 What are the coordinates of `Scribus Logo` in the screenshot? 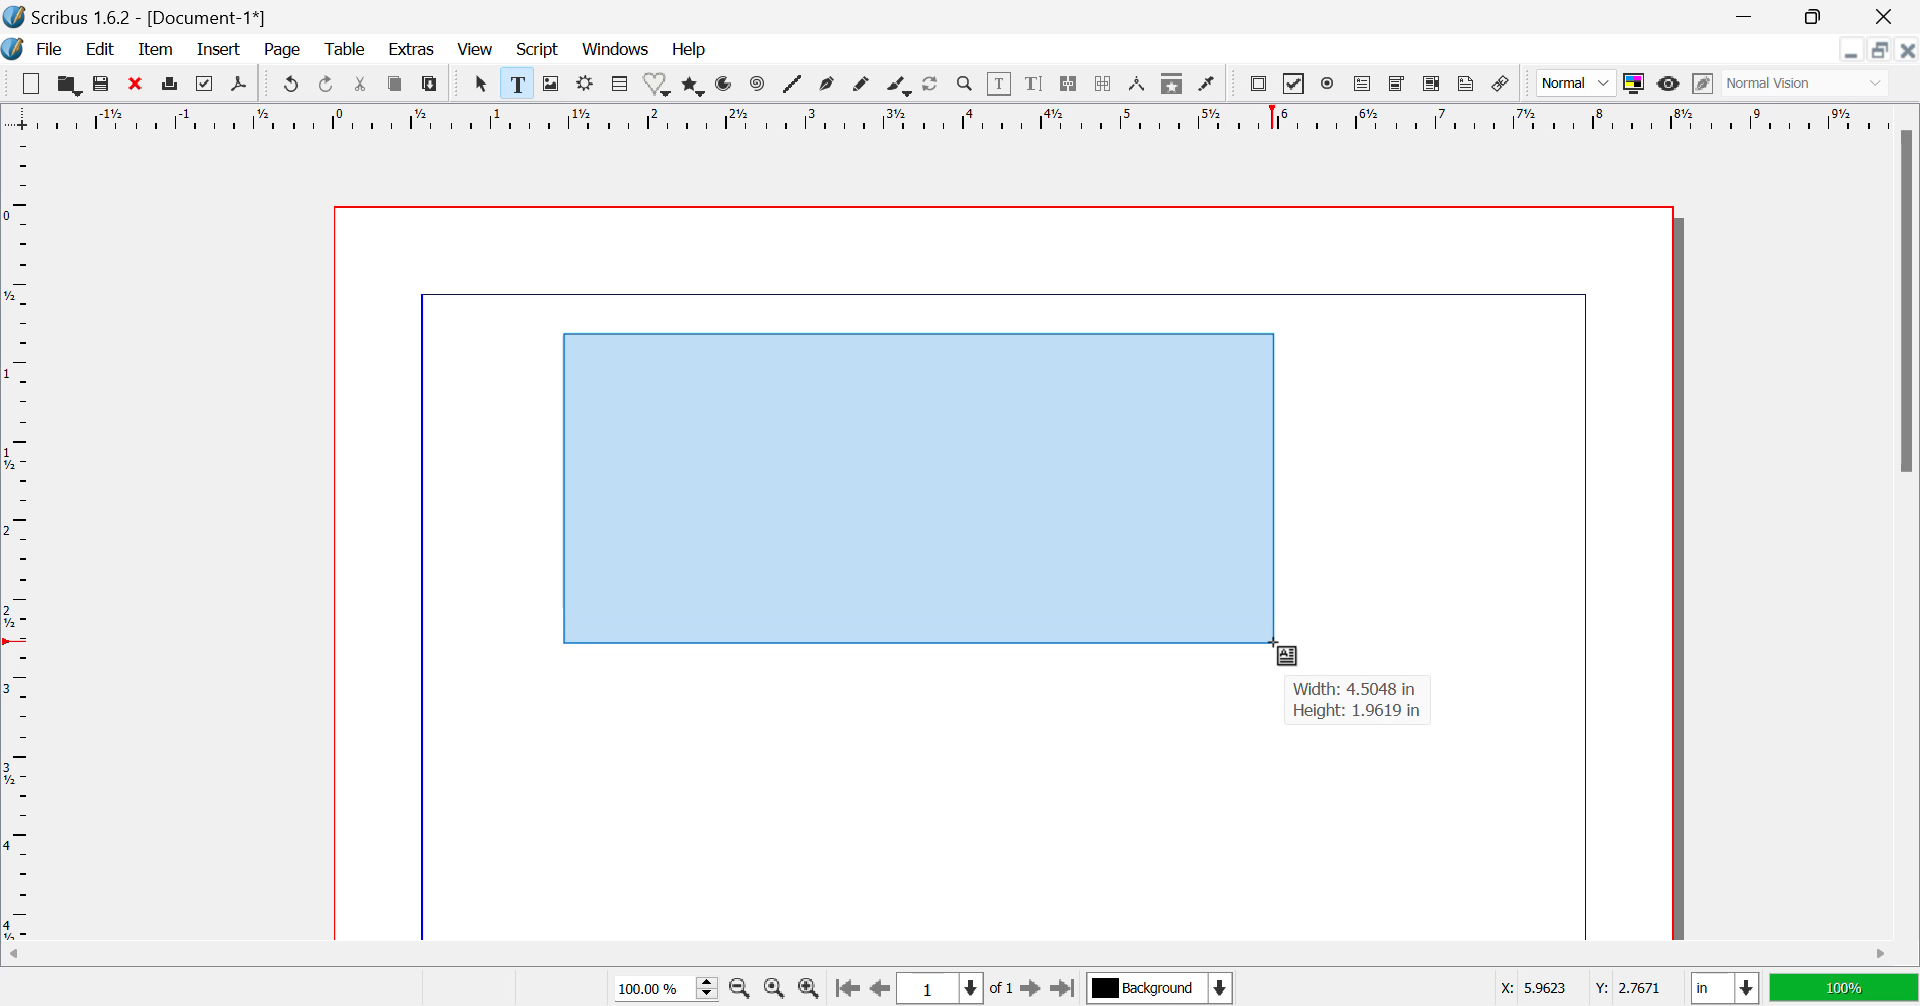 It's located at (14, 50).